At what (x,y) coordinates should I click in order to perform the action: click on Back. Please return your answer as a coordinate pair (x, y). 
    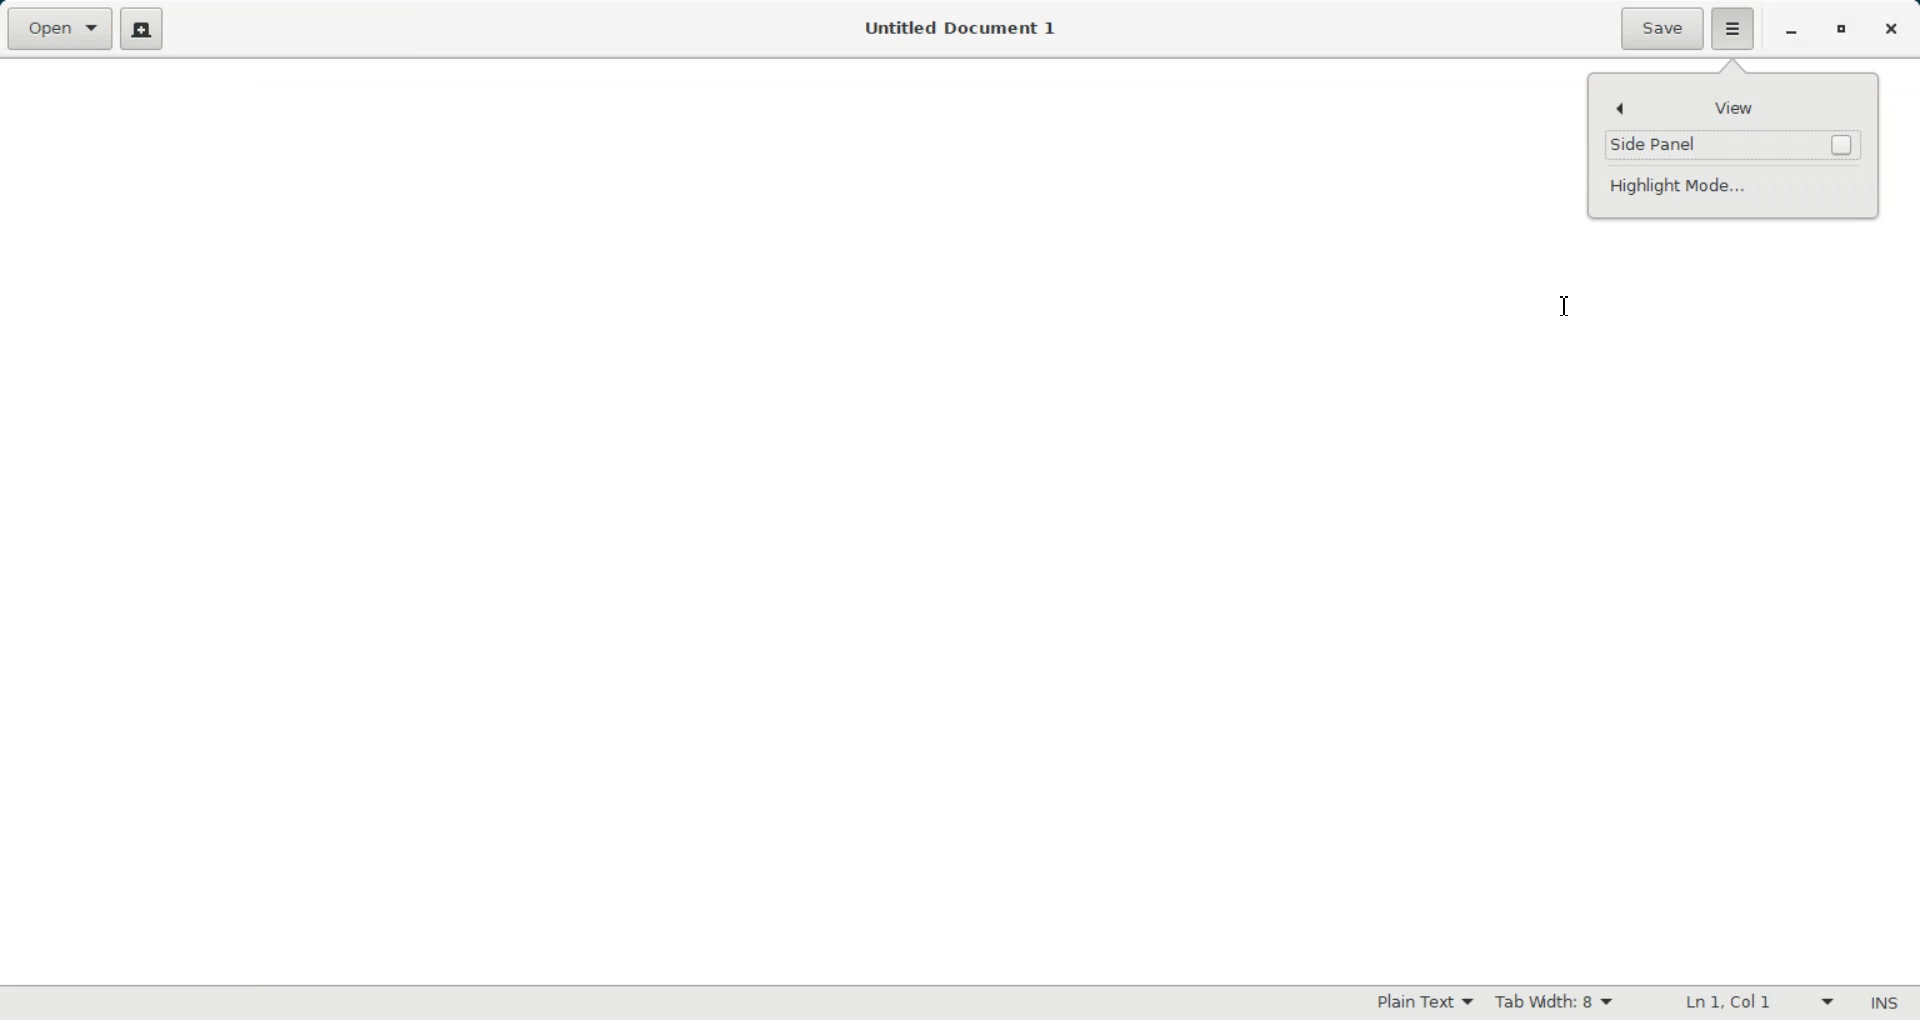
    Looking at the image, I should click on (1623, 108).